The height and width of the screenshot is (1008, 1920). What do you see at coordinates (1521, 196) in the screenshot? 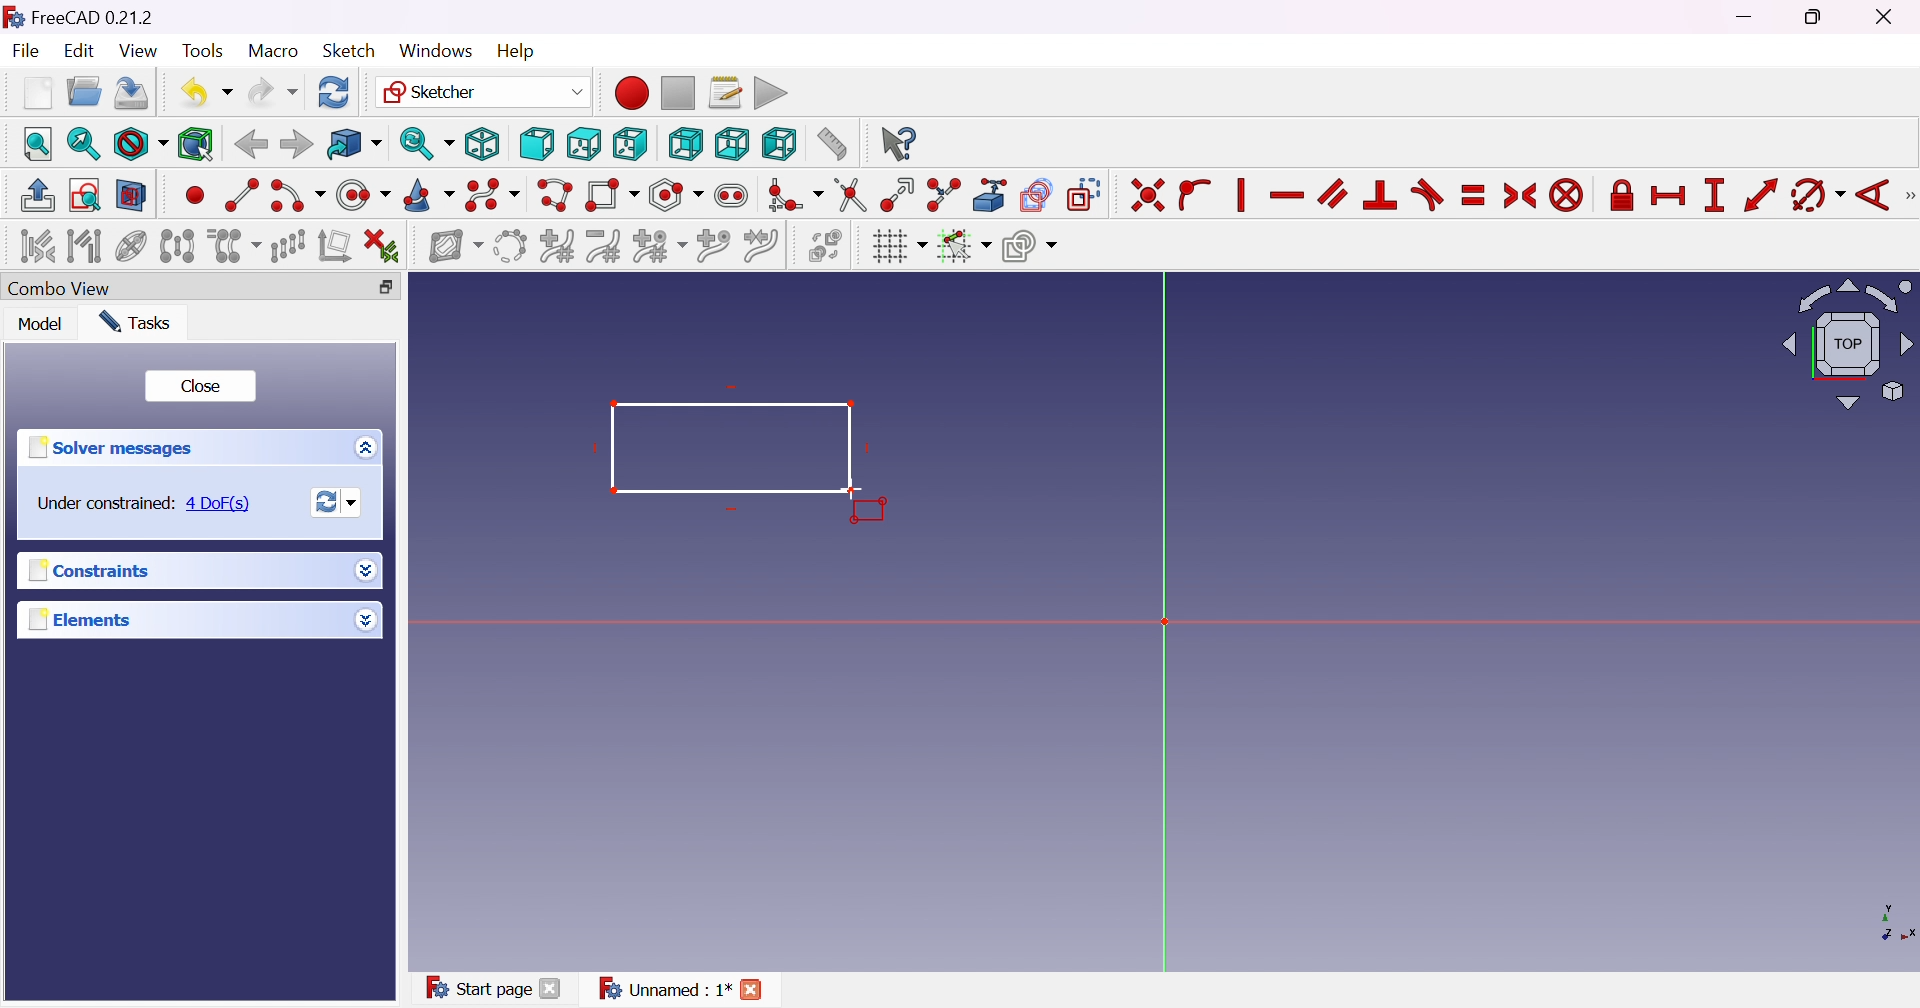
I see `Constrain symmertical` at bounding box center [1521, 196].